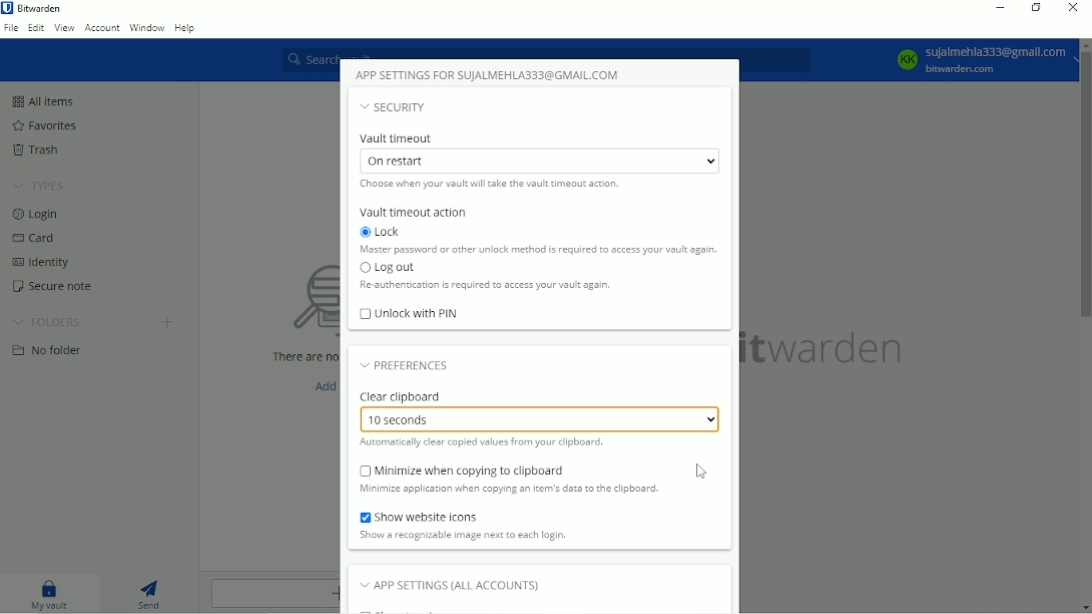  What do you see at coordinates (701, 471) in the screenshot?
I see `Cursor` at bounding box center [701, 471].